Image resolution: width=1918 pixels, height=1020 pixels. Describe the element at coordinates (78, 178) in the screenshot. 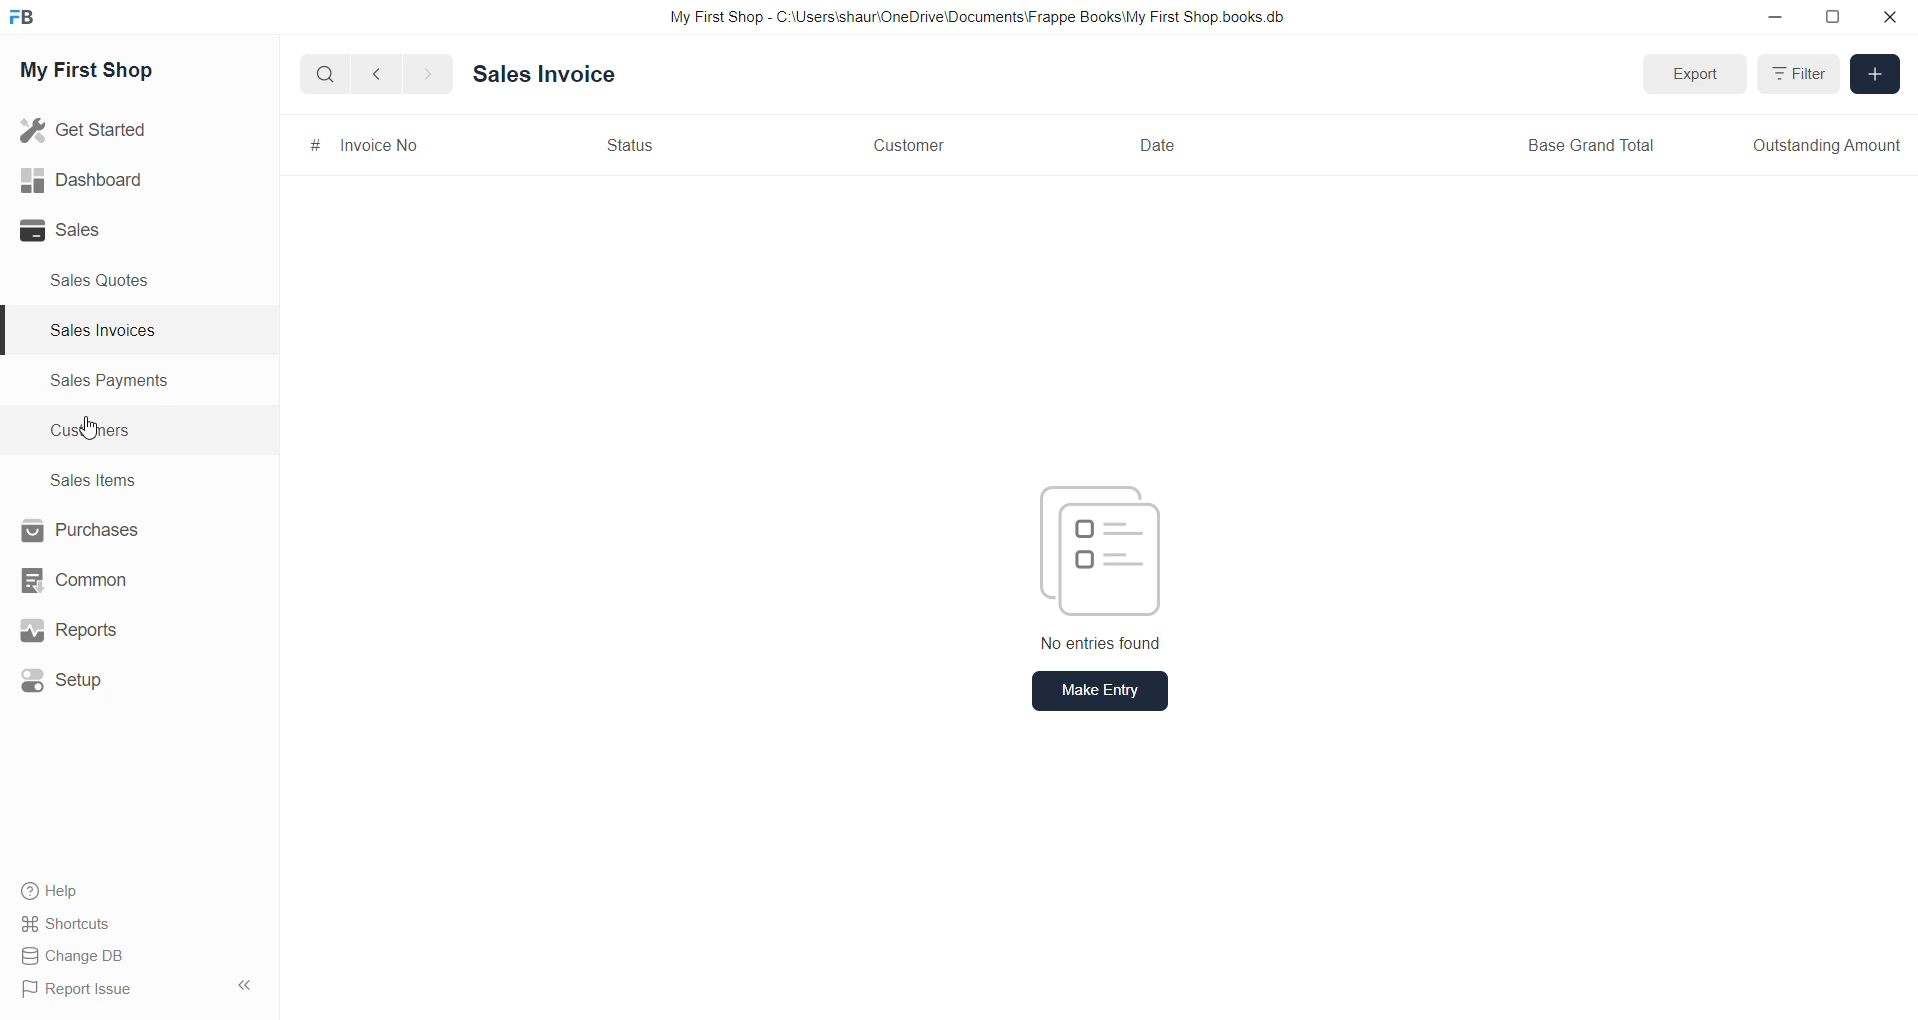

I see `Dashboard` at that location.